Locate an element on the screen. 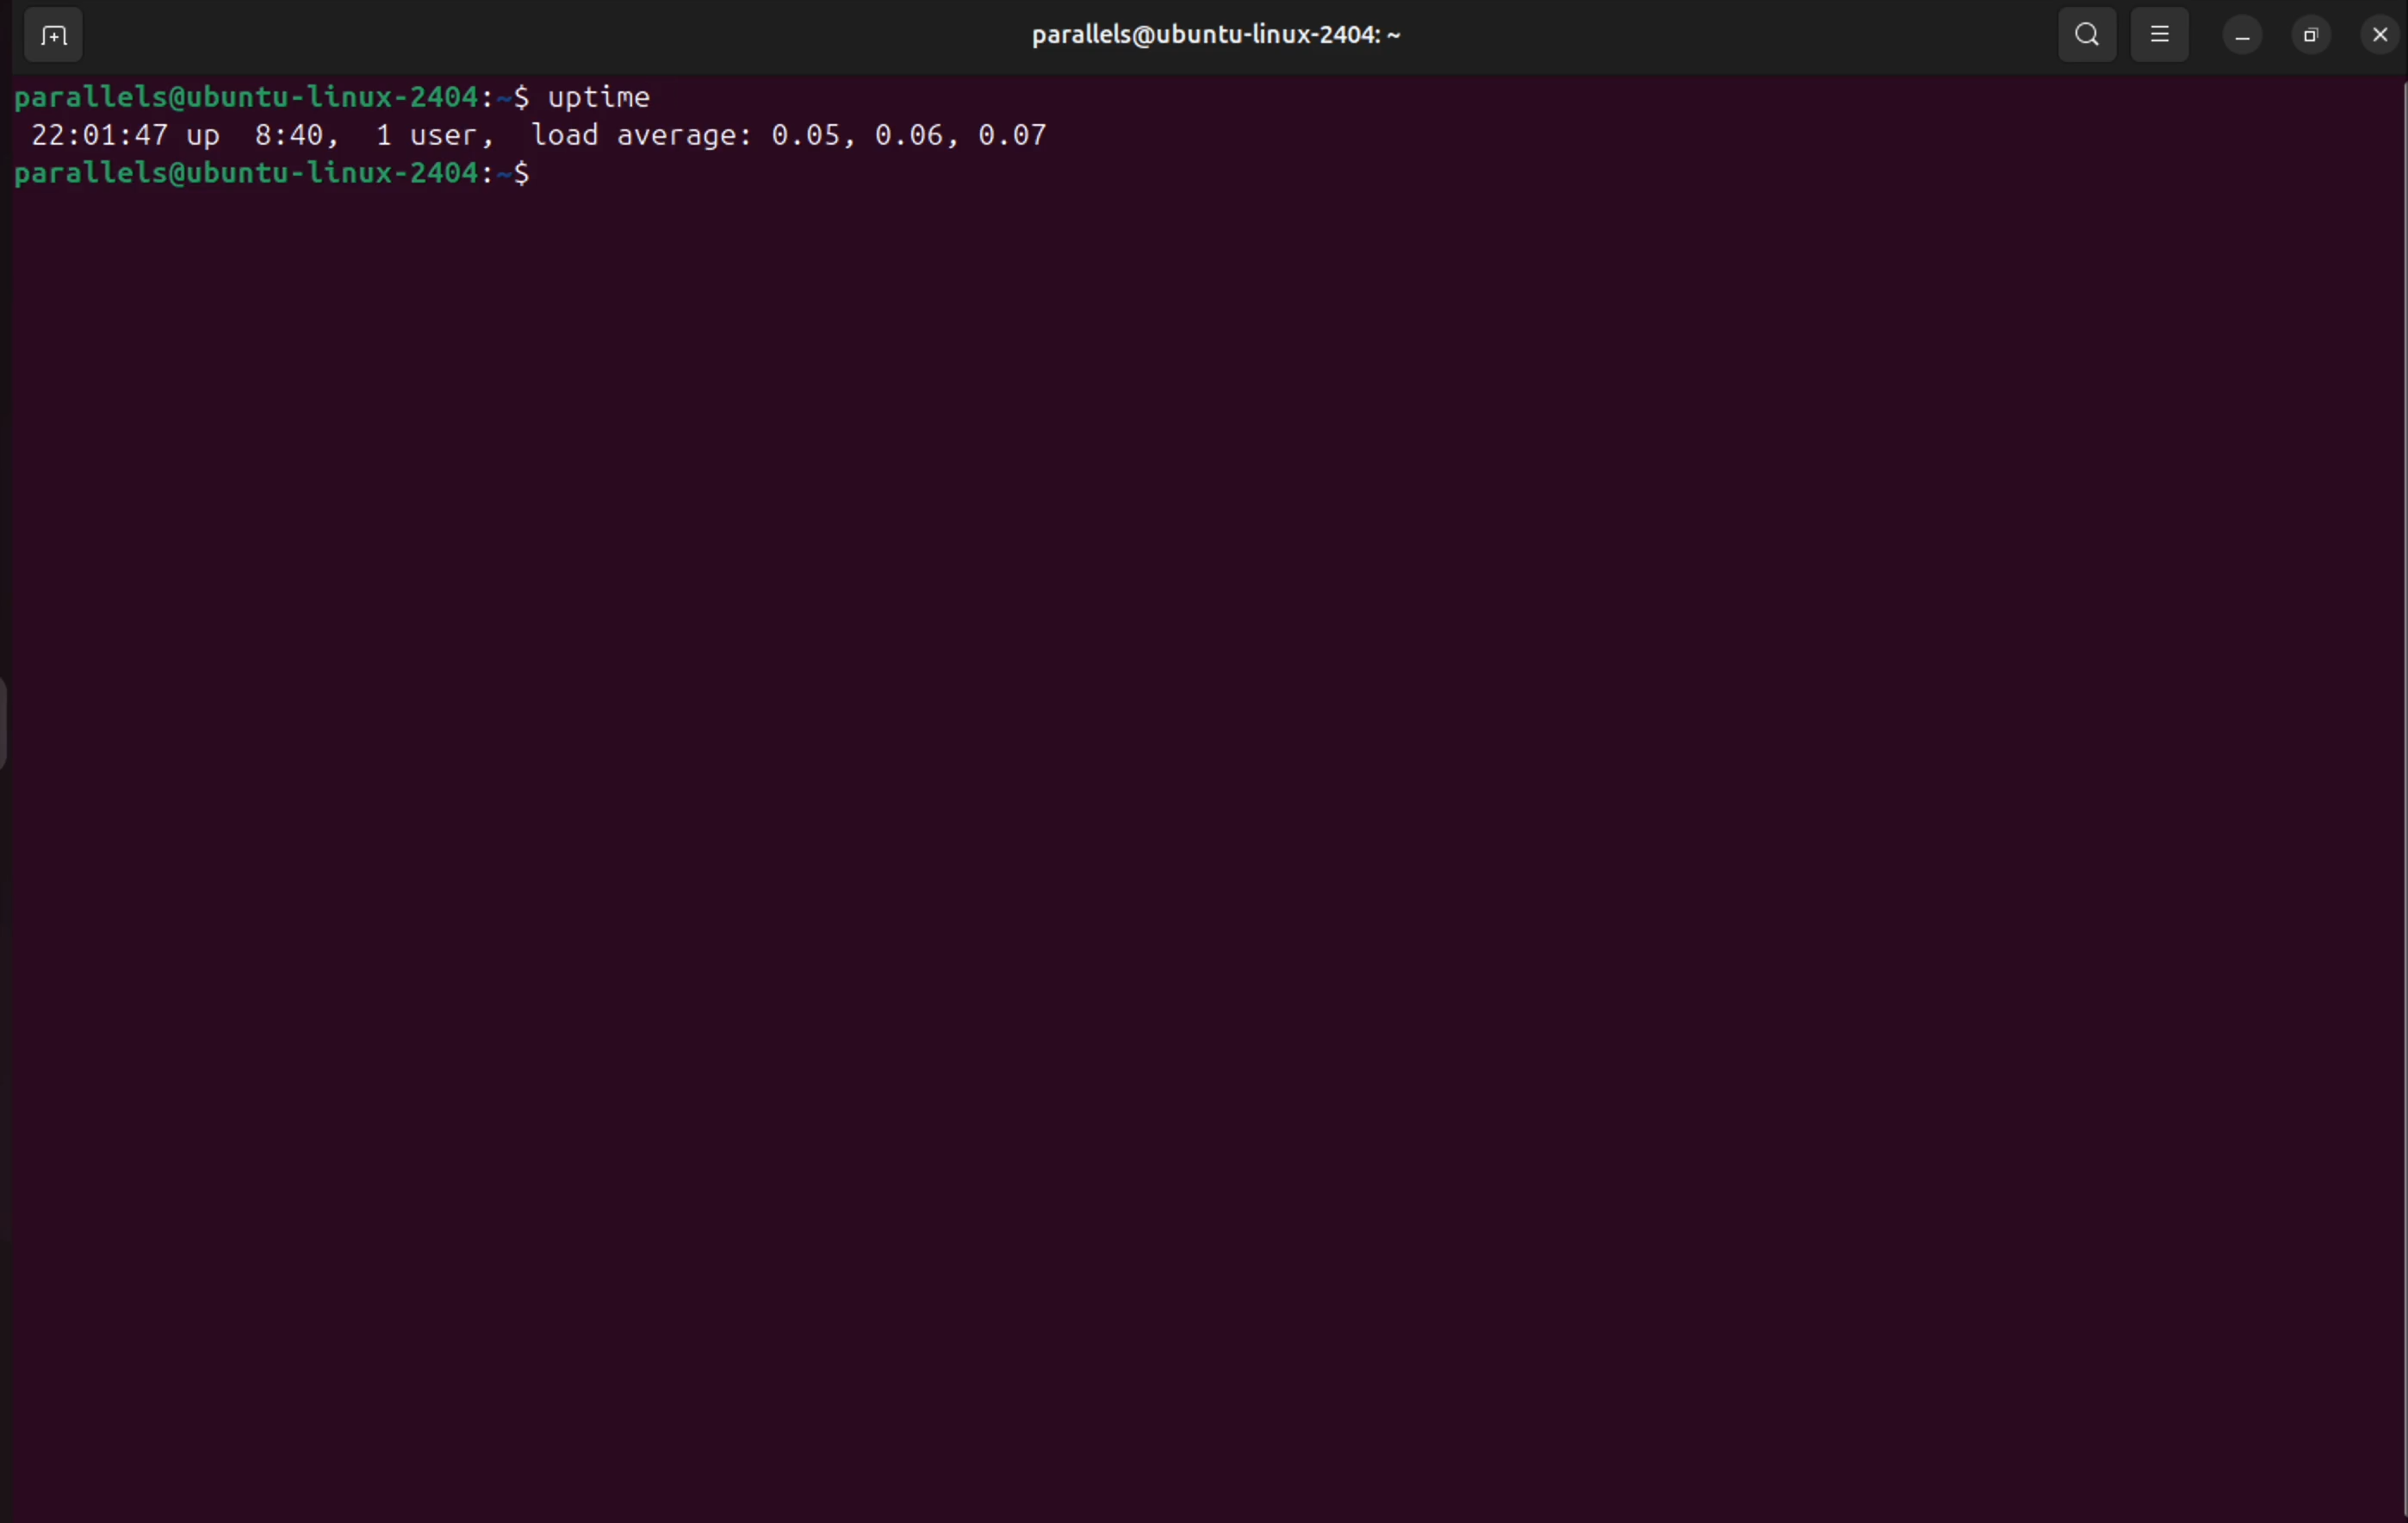 The height and width of the screenshot is (1523, 2408). resize is located at coordinates (2309, 32).